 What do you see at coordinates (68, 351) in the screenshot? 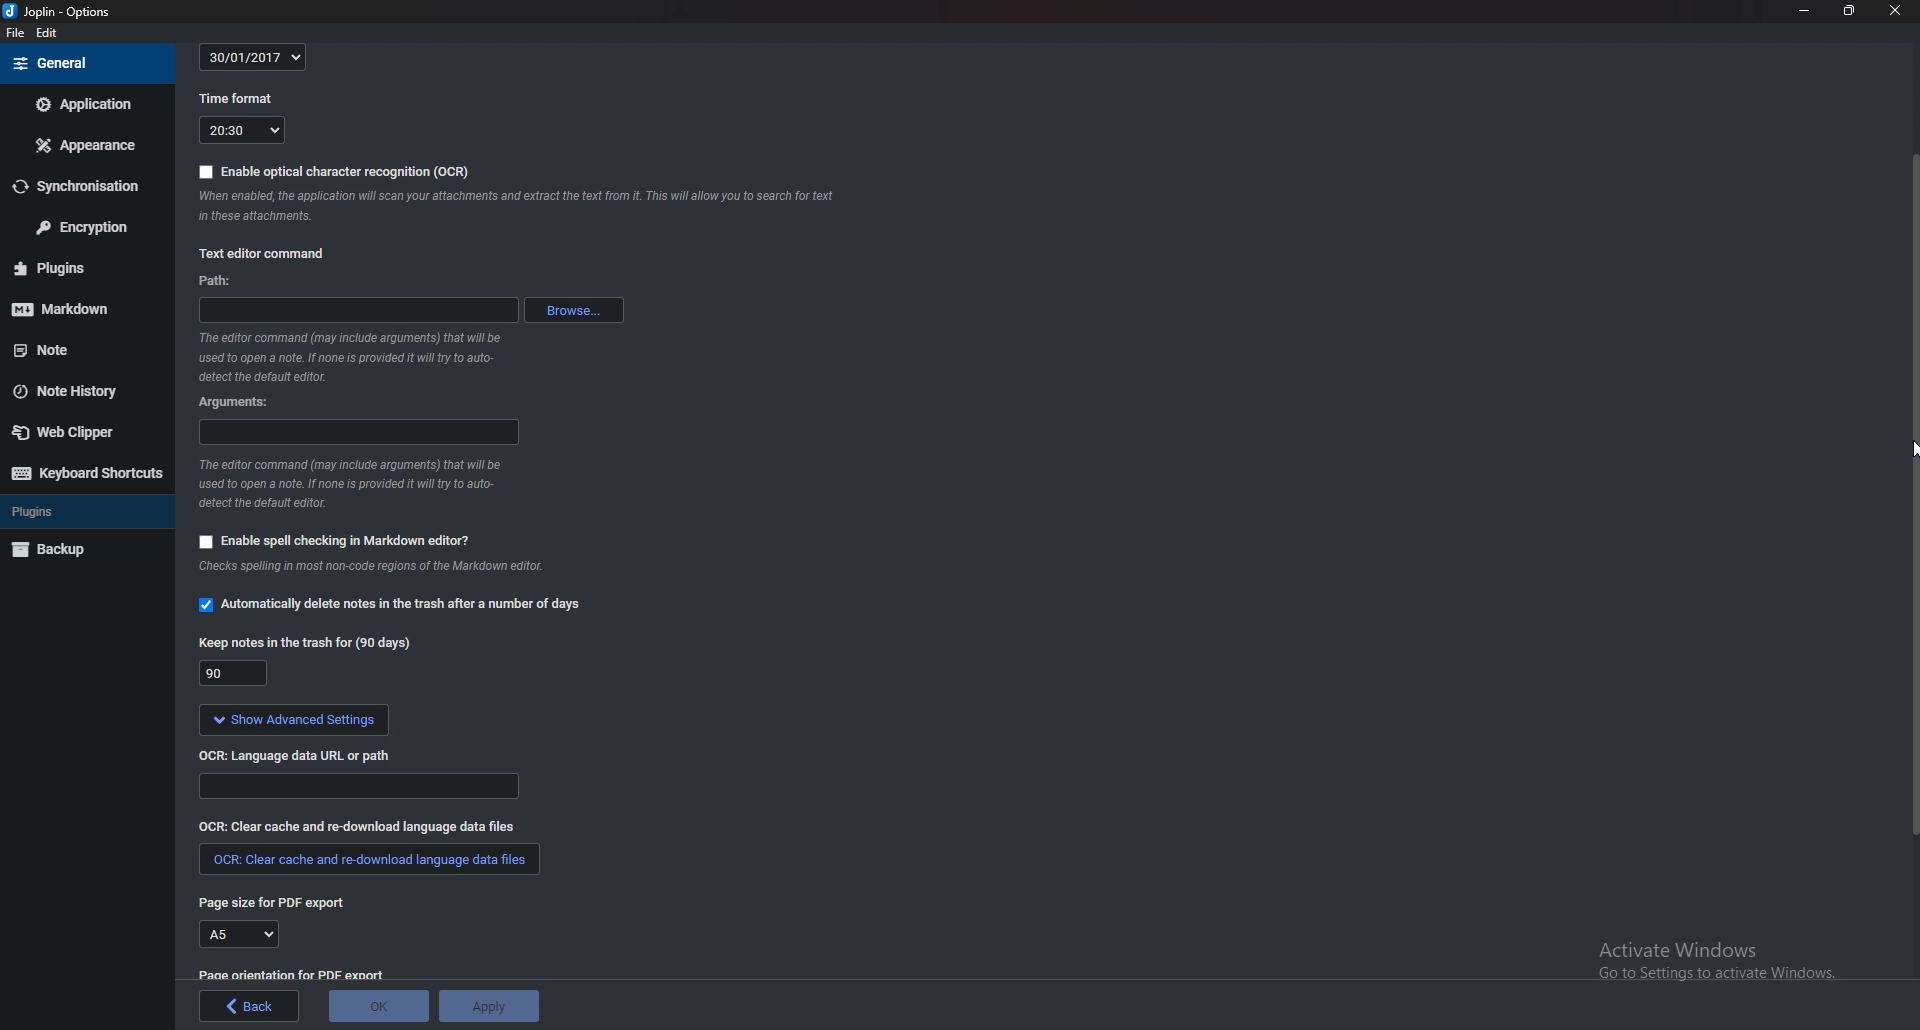
I see `note` at bounding box center [68, 351].